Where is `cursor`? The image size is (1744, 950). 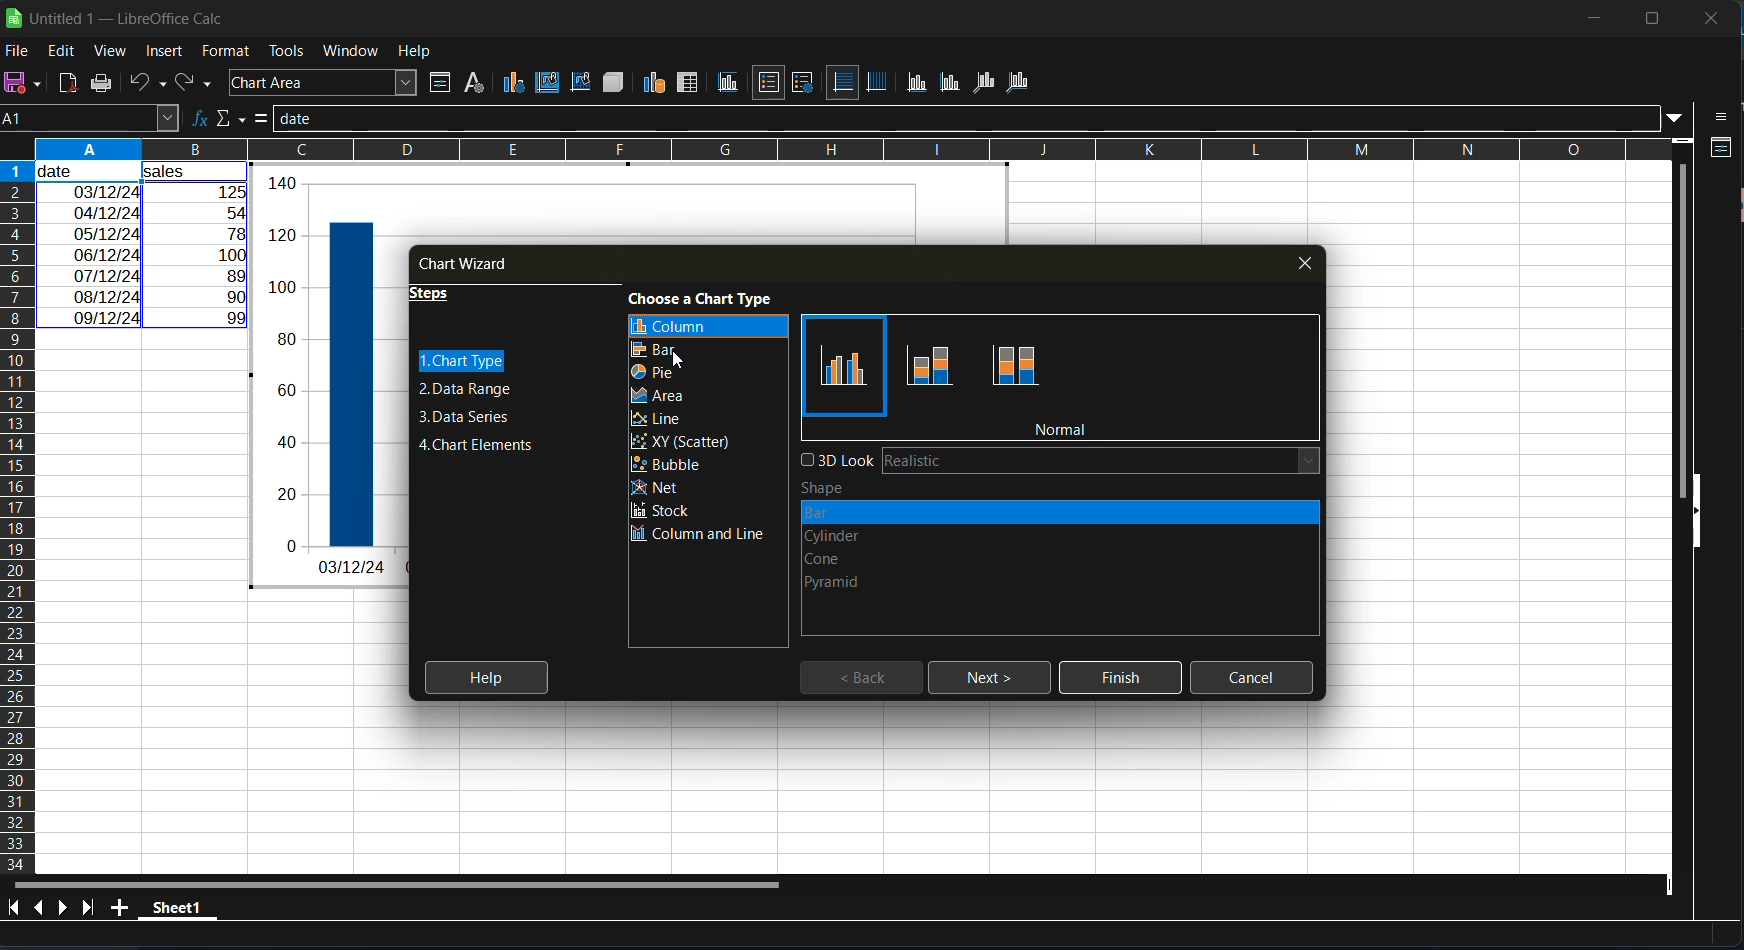 cursor is located at coordinates (680, 360).